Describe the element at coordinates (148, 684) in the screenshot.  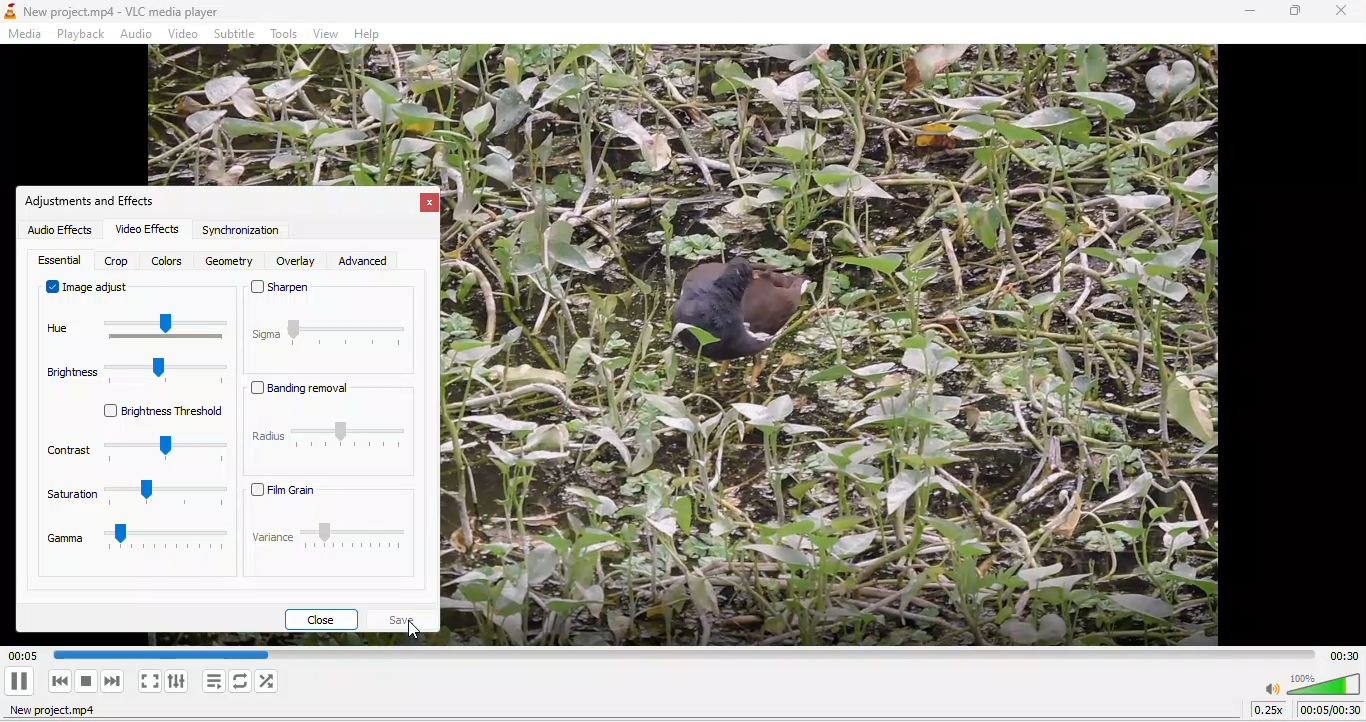
I see `toggle the video in fullscreen` at that location.